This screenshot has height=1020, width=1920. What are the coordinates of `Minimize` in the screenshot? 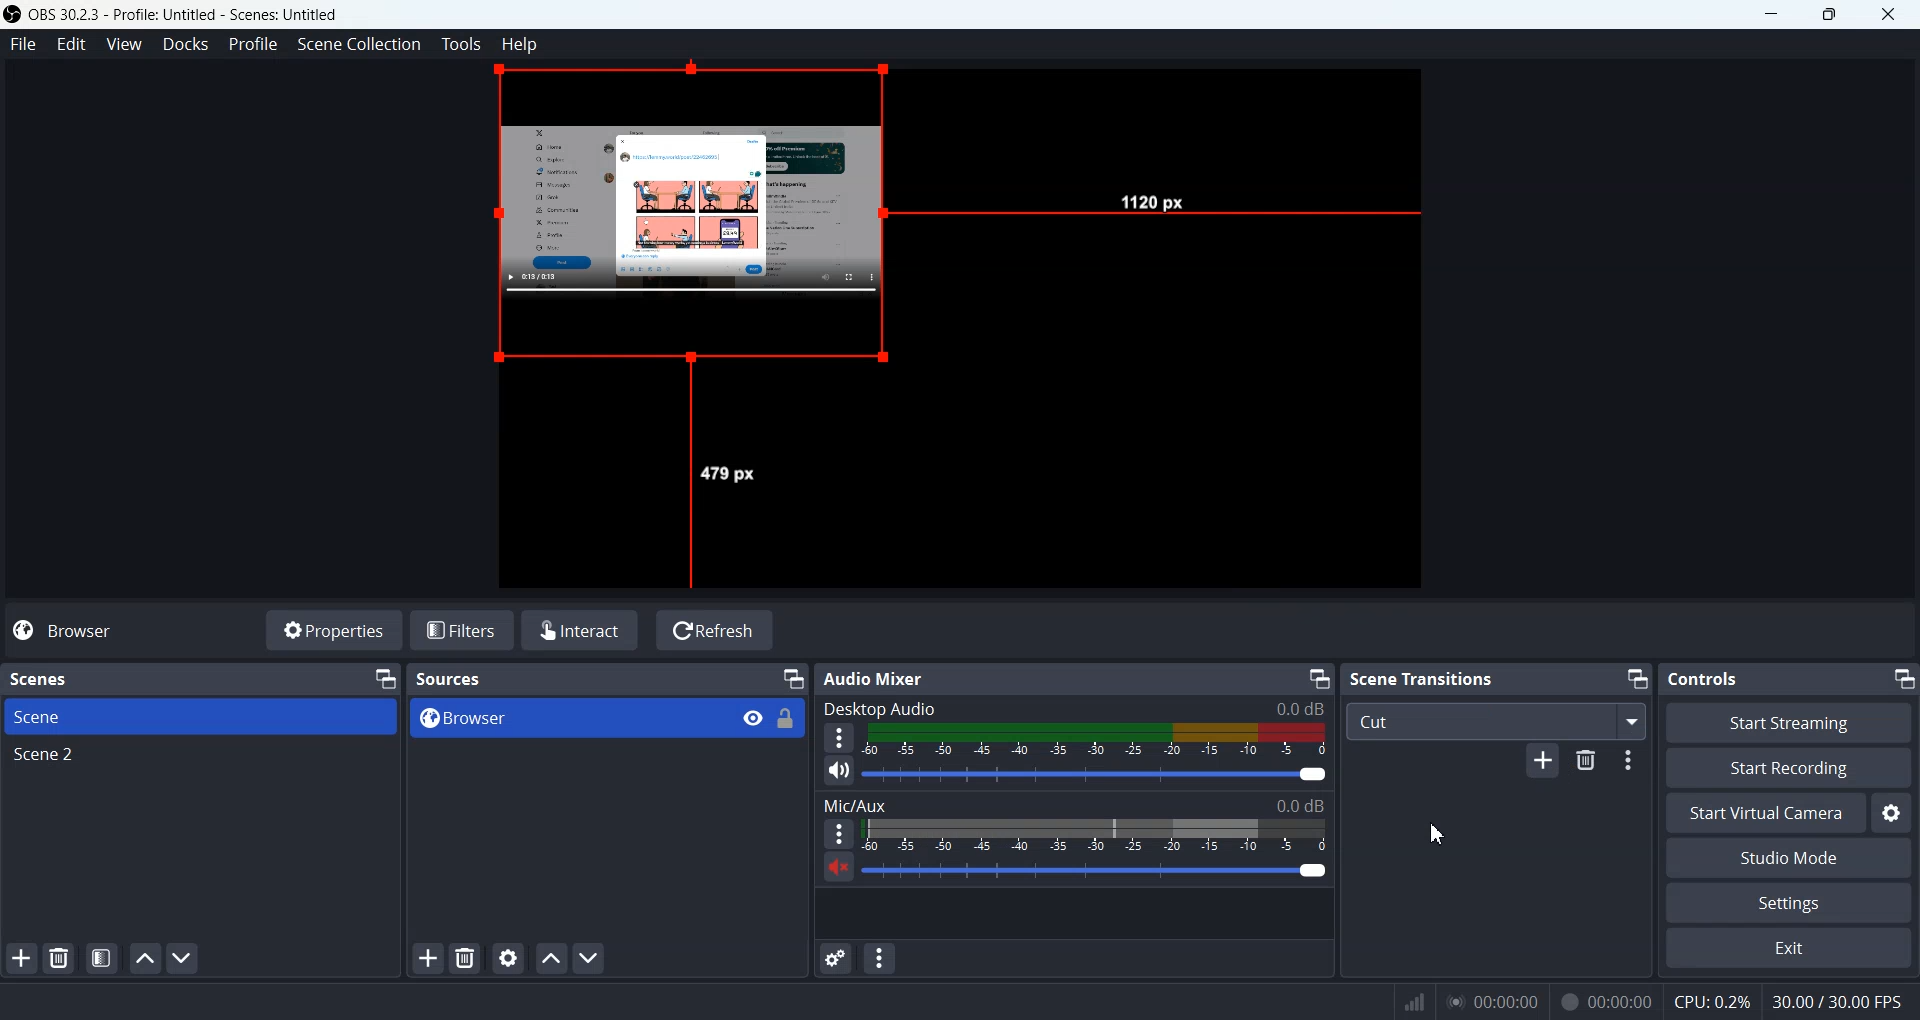 It's located at (1772, 14).